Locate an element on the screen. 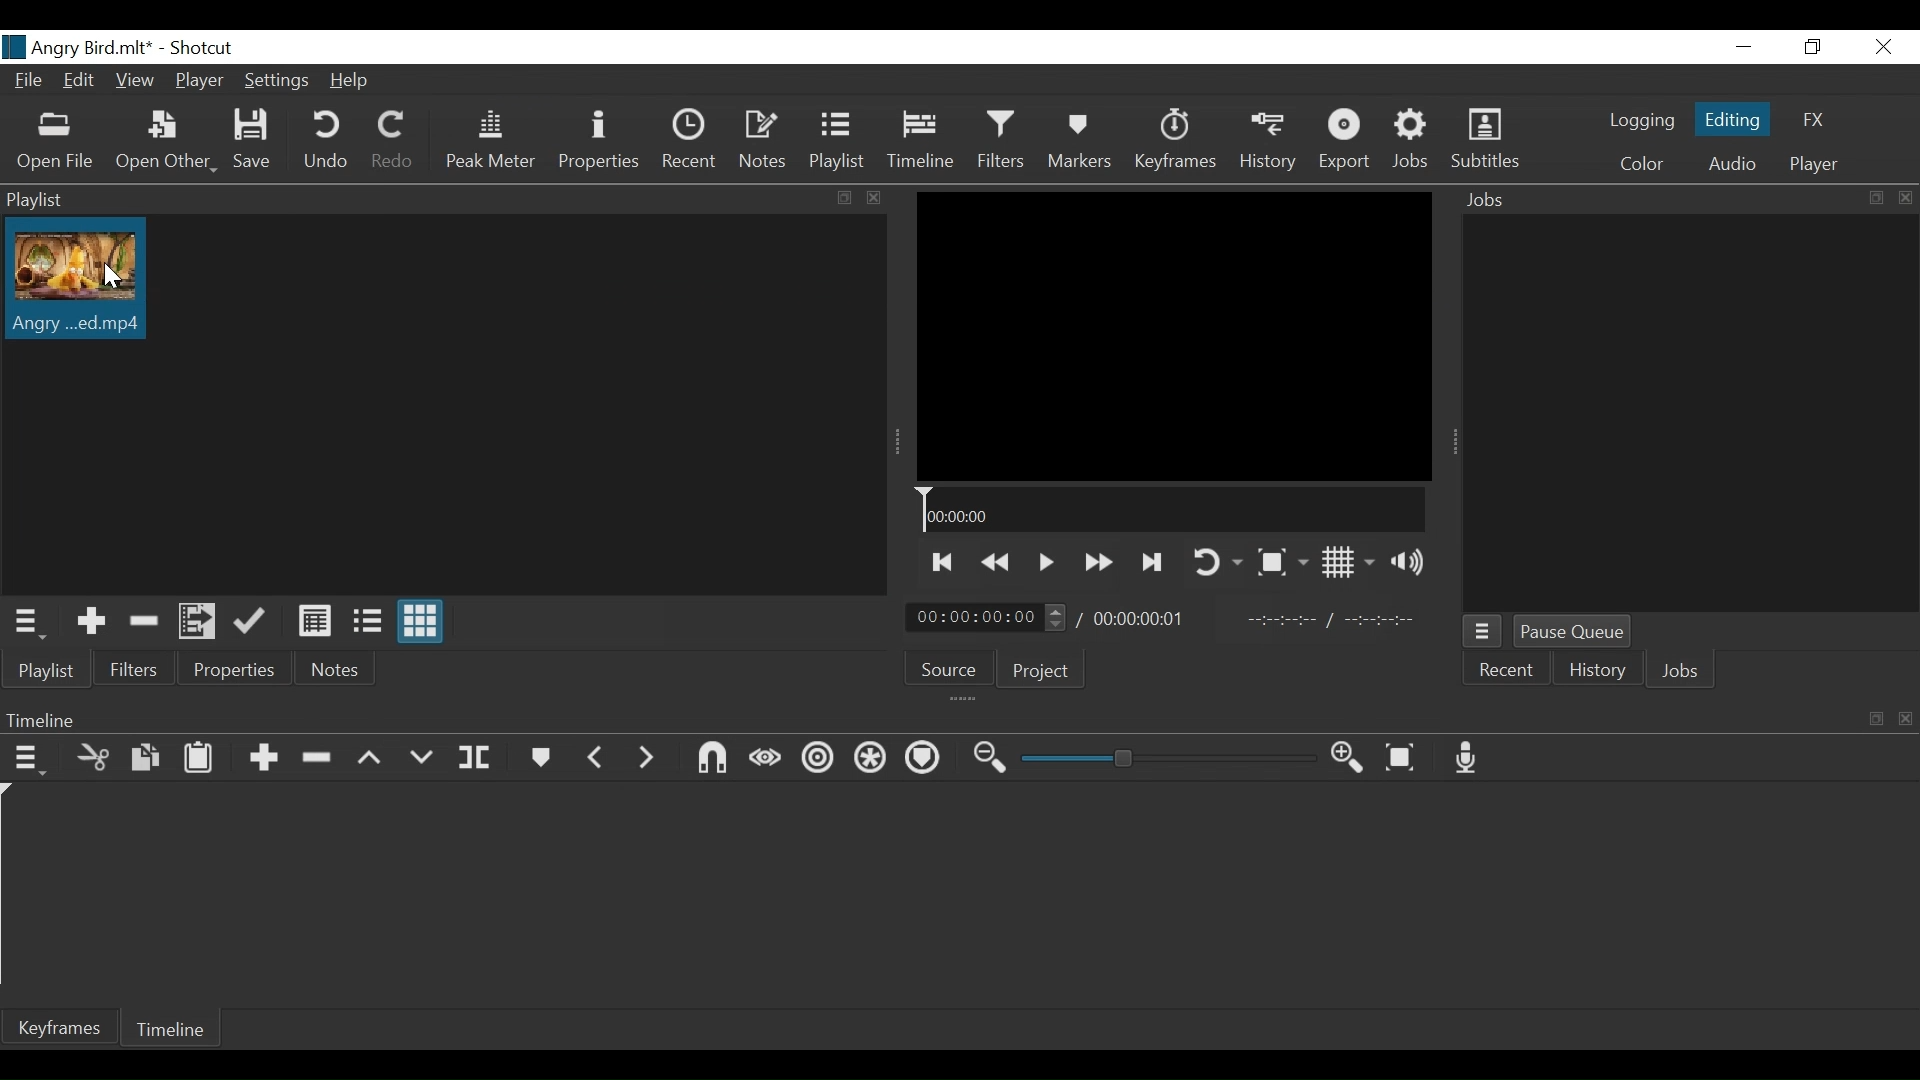  Paste is located at coordinates (200, 757).